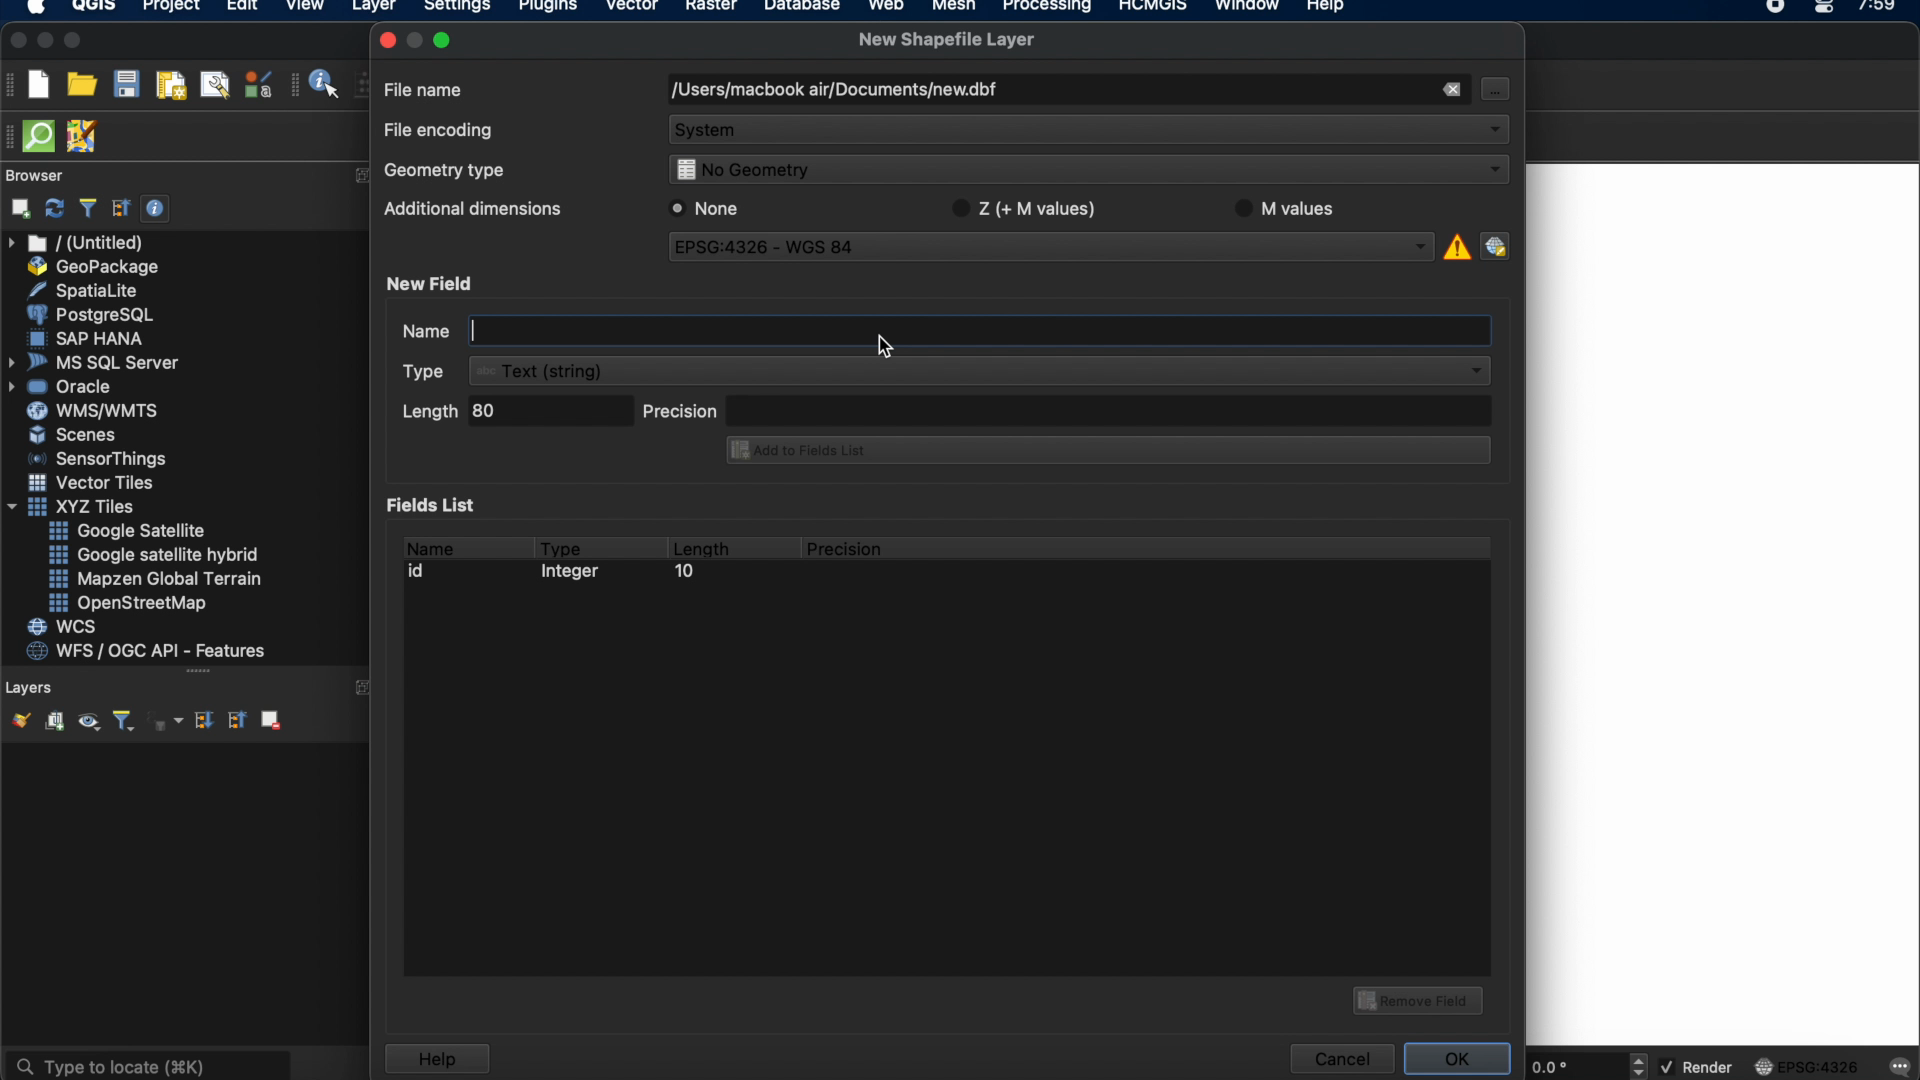 Image resolution: width=1920 pixels, height=1080 pixels. I want to click on current crs, so click(1807, 1065).